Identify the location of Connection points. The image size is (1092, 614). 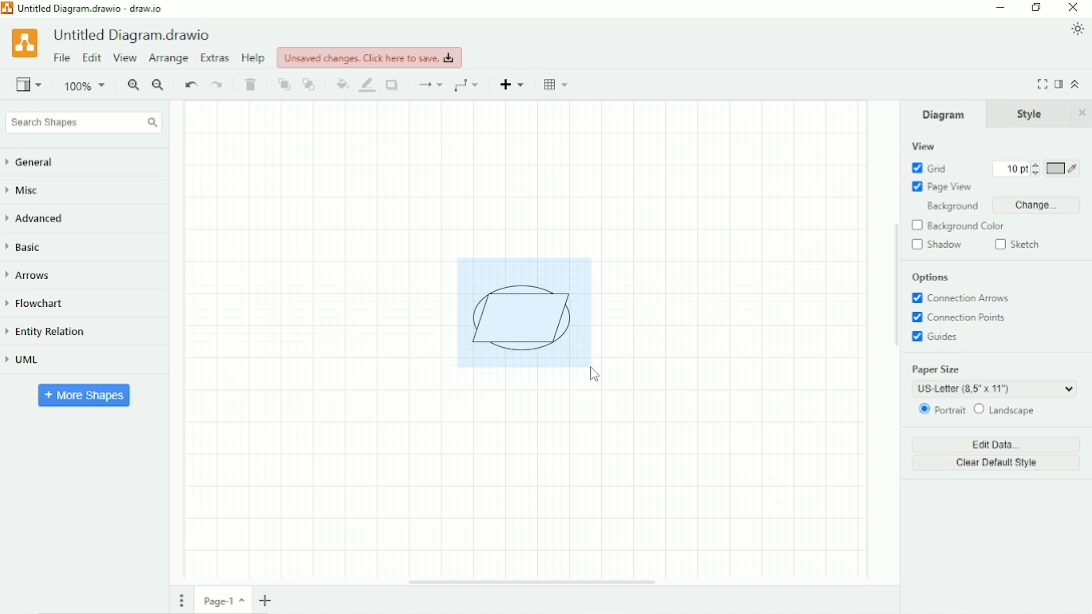
(963, 318).